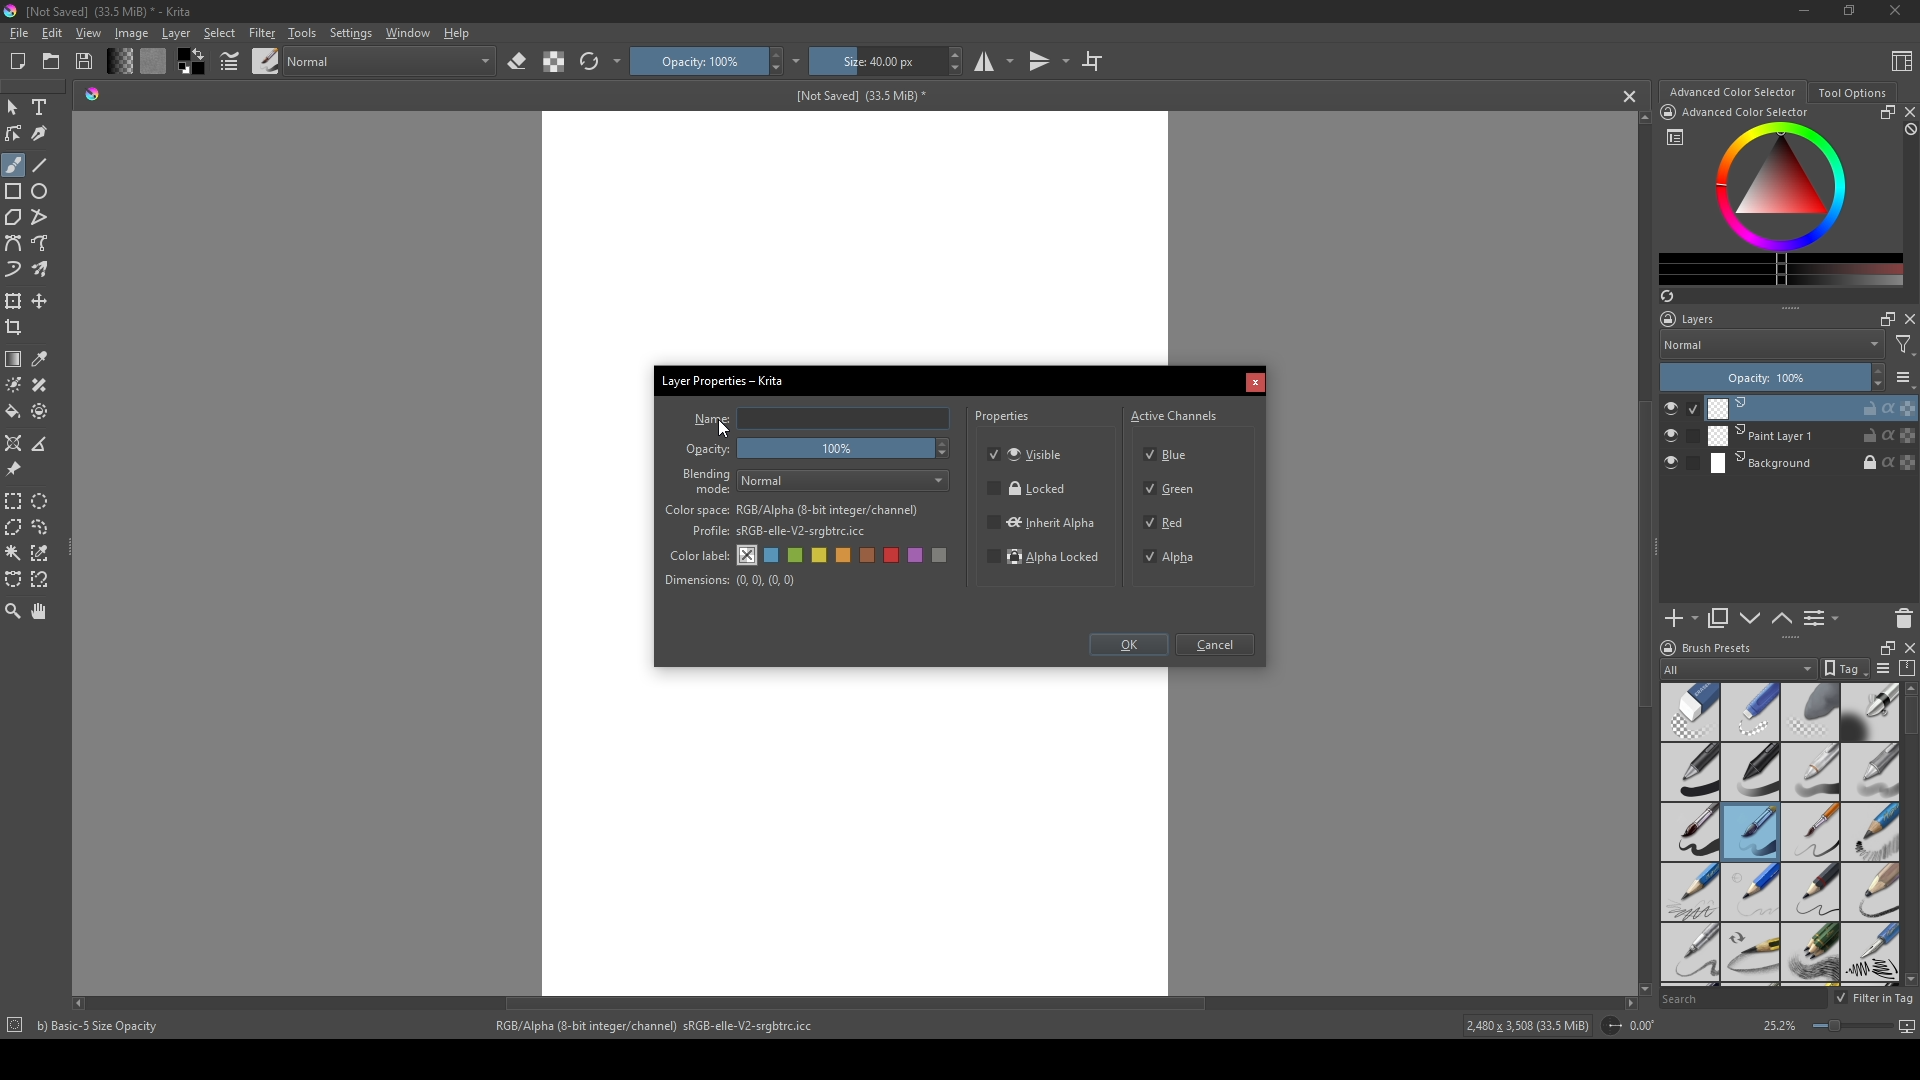 This screenshot has height=1080, width=1920. What do you see at coordinates (1630, 1003) in the screenshot?
I see `scroll right` at bounding box center [1630, 1003].